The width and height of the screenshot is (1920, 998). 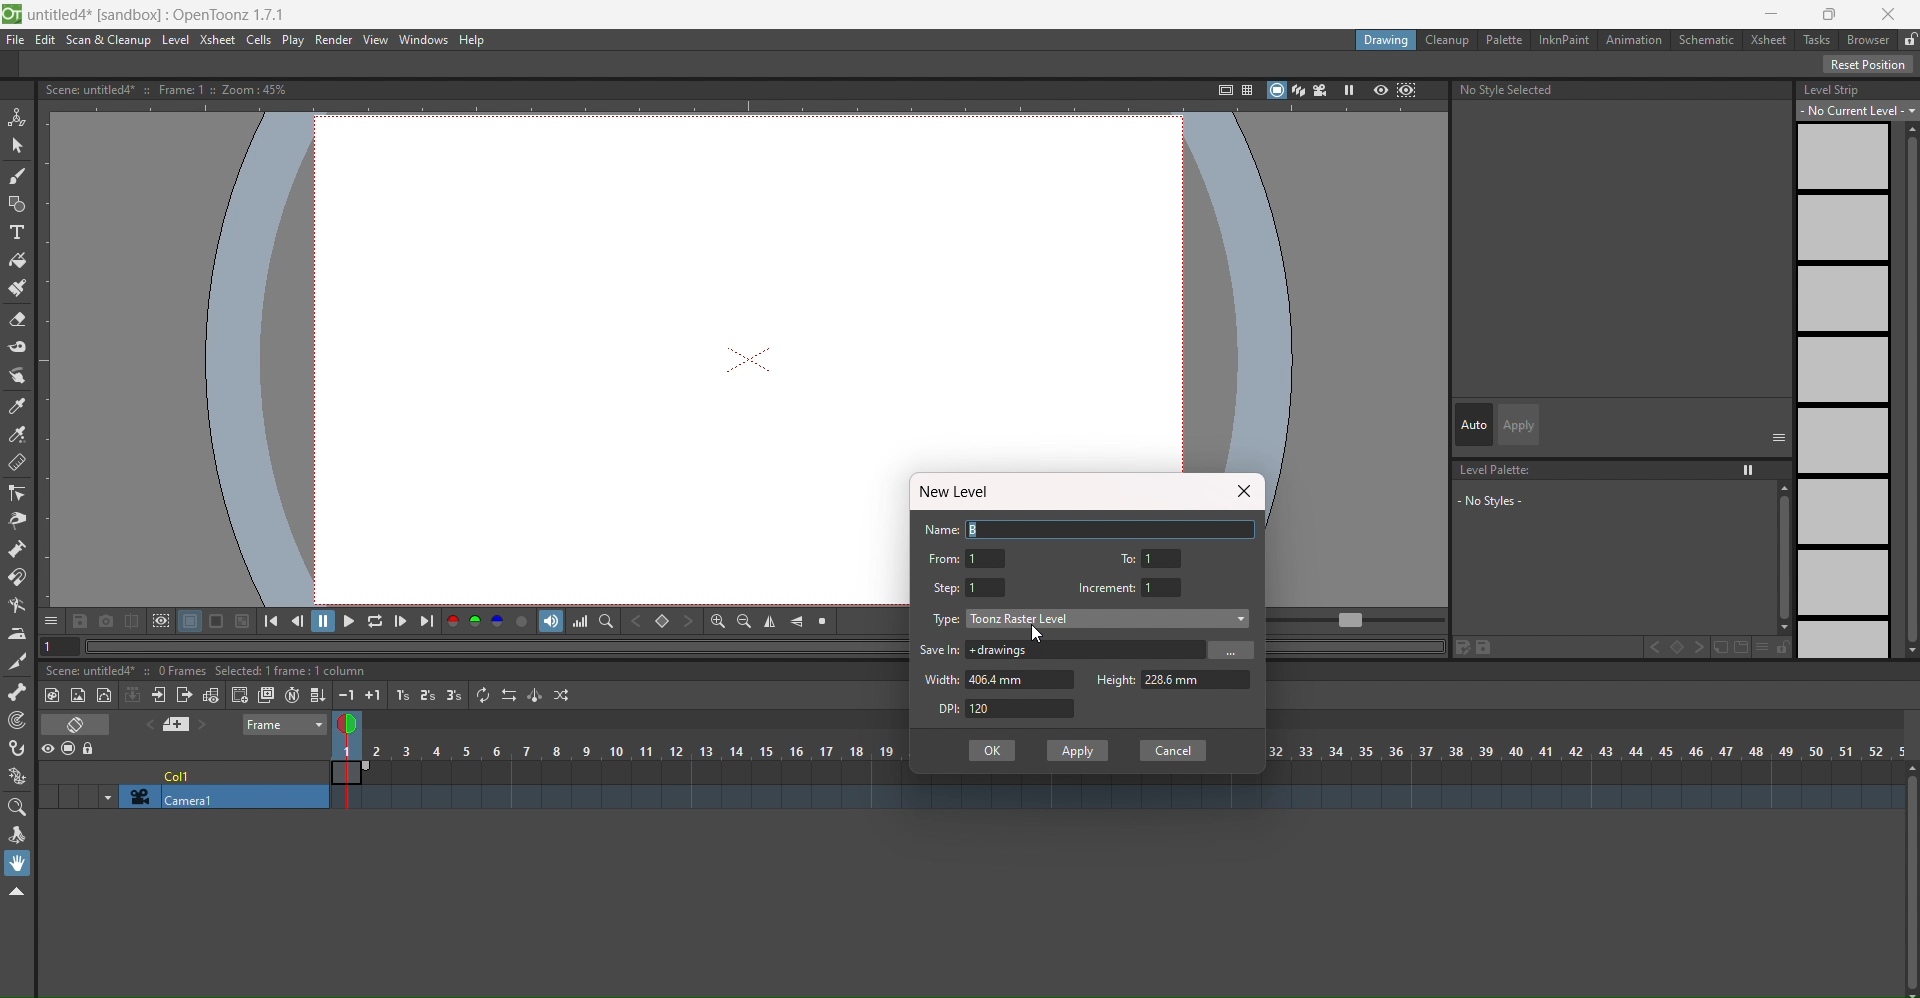 What do you see at coordinates (606, 620) in the screenshot?
I see `locator` at bounding box center [606, 620].